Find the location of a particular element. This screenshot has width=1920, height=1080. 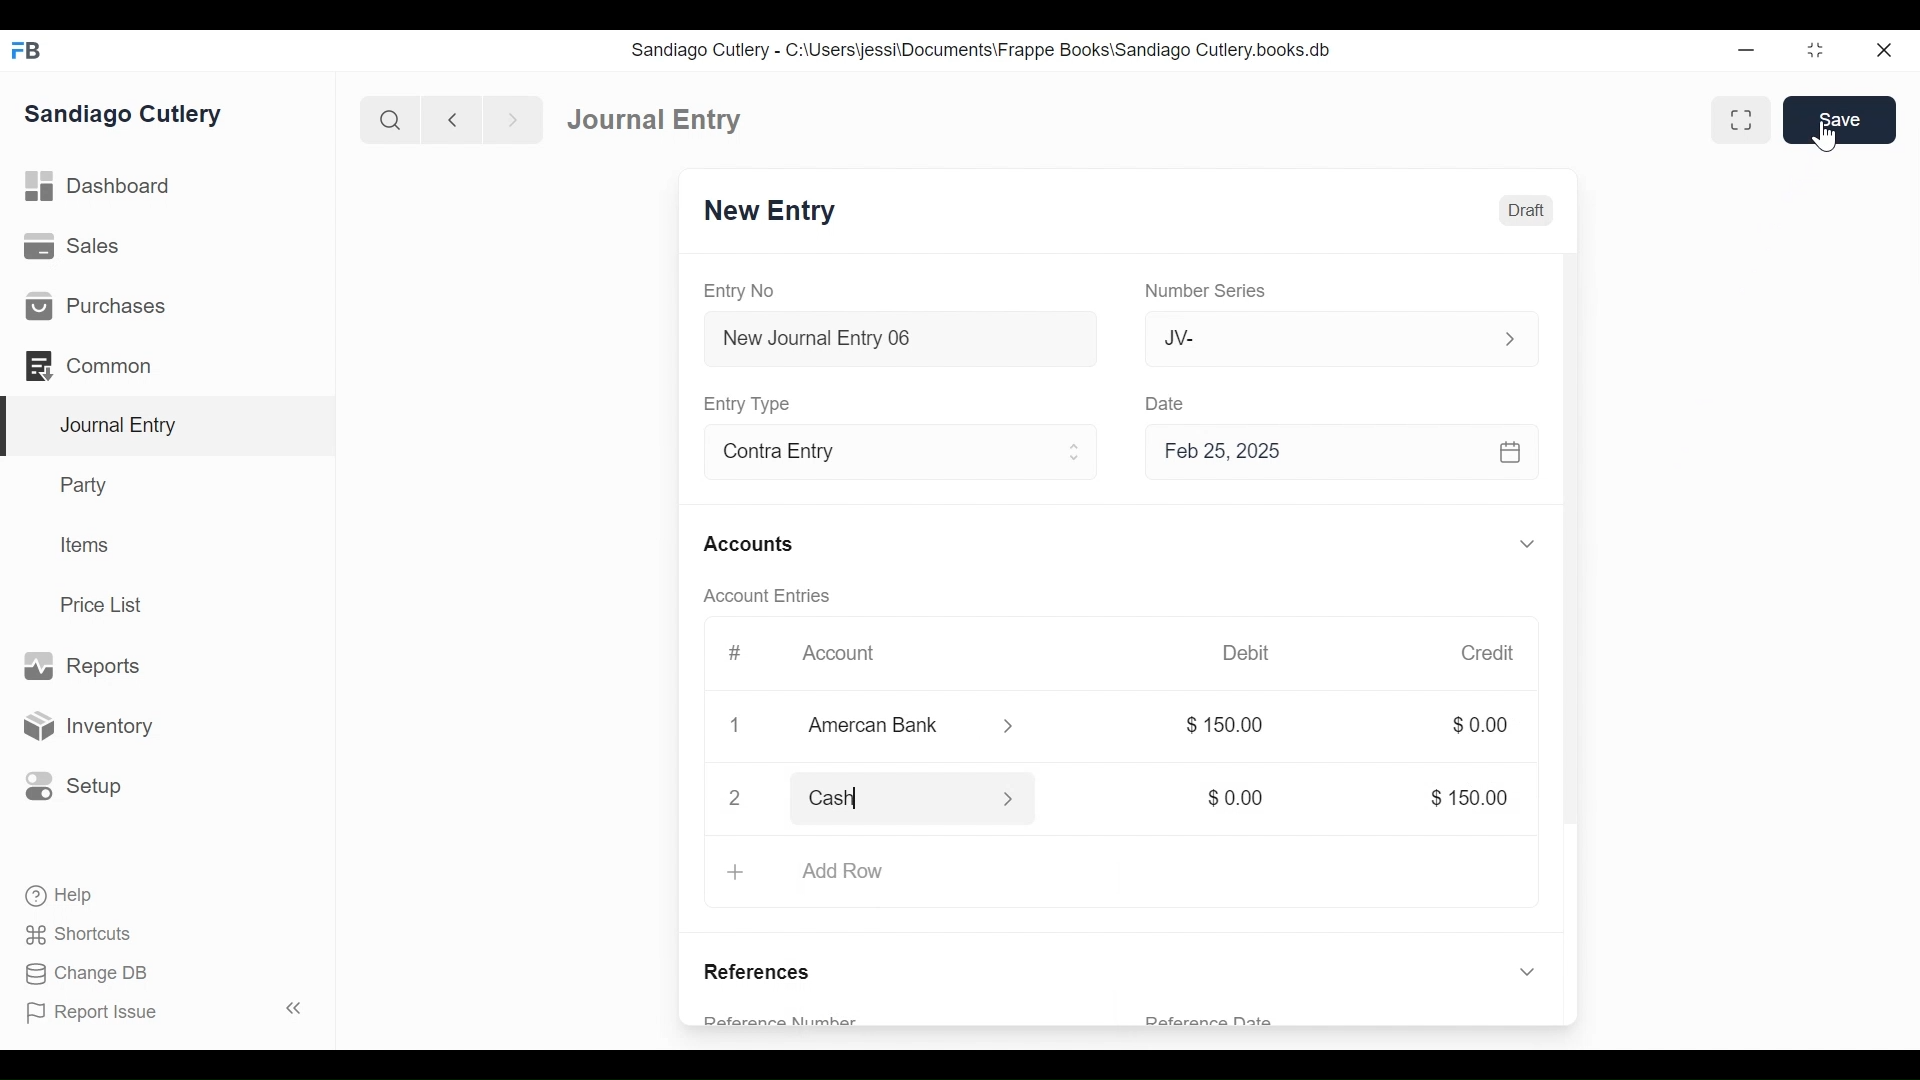

Items is located at coordinates (86, 545).